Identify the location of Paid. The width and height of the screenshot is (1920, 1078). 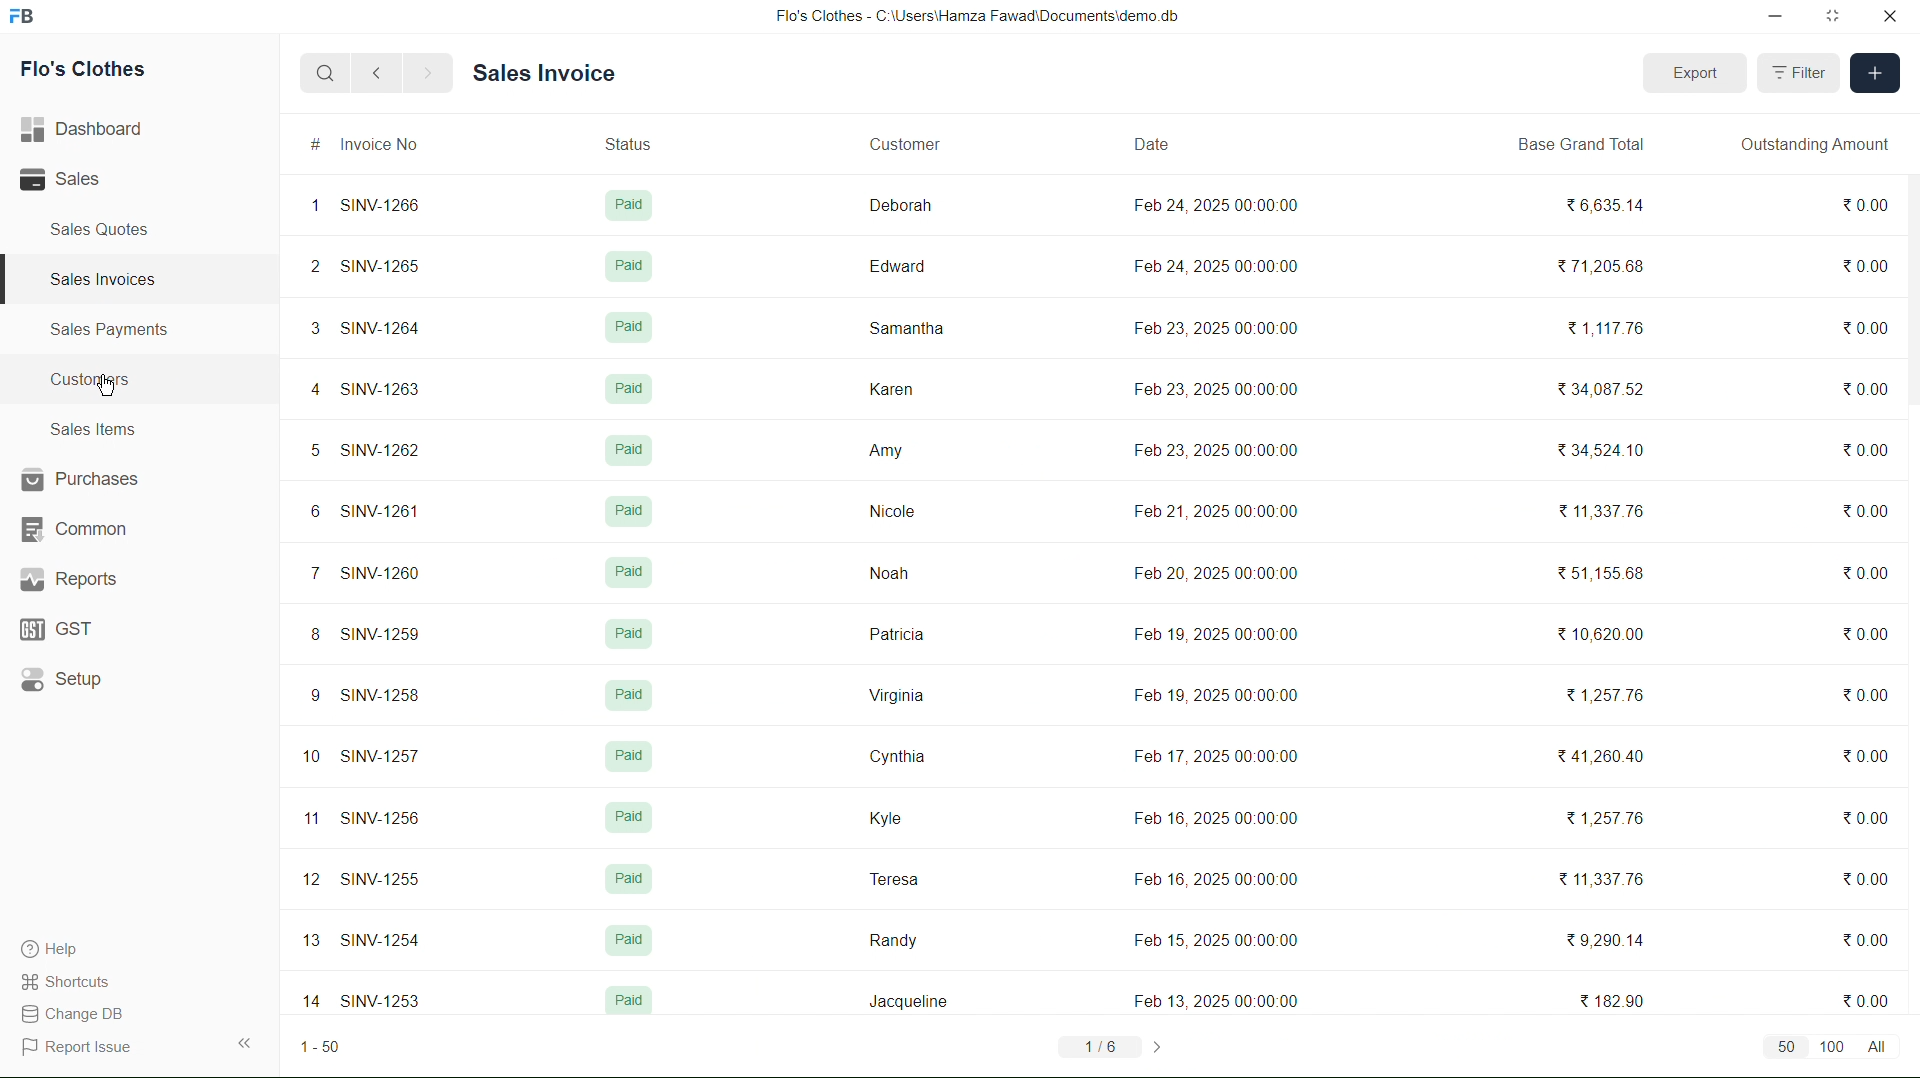
(633, 878).